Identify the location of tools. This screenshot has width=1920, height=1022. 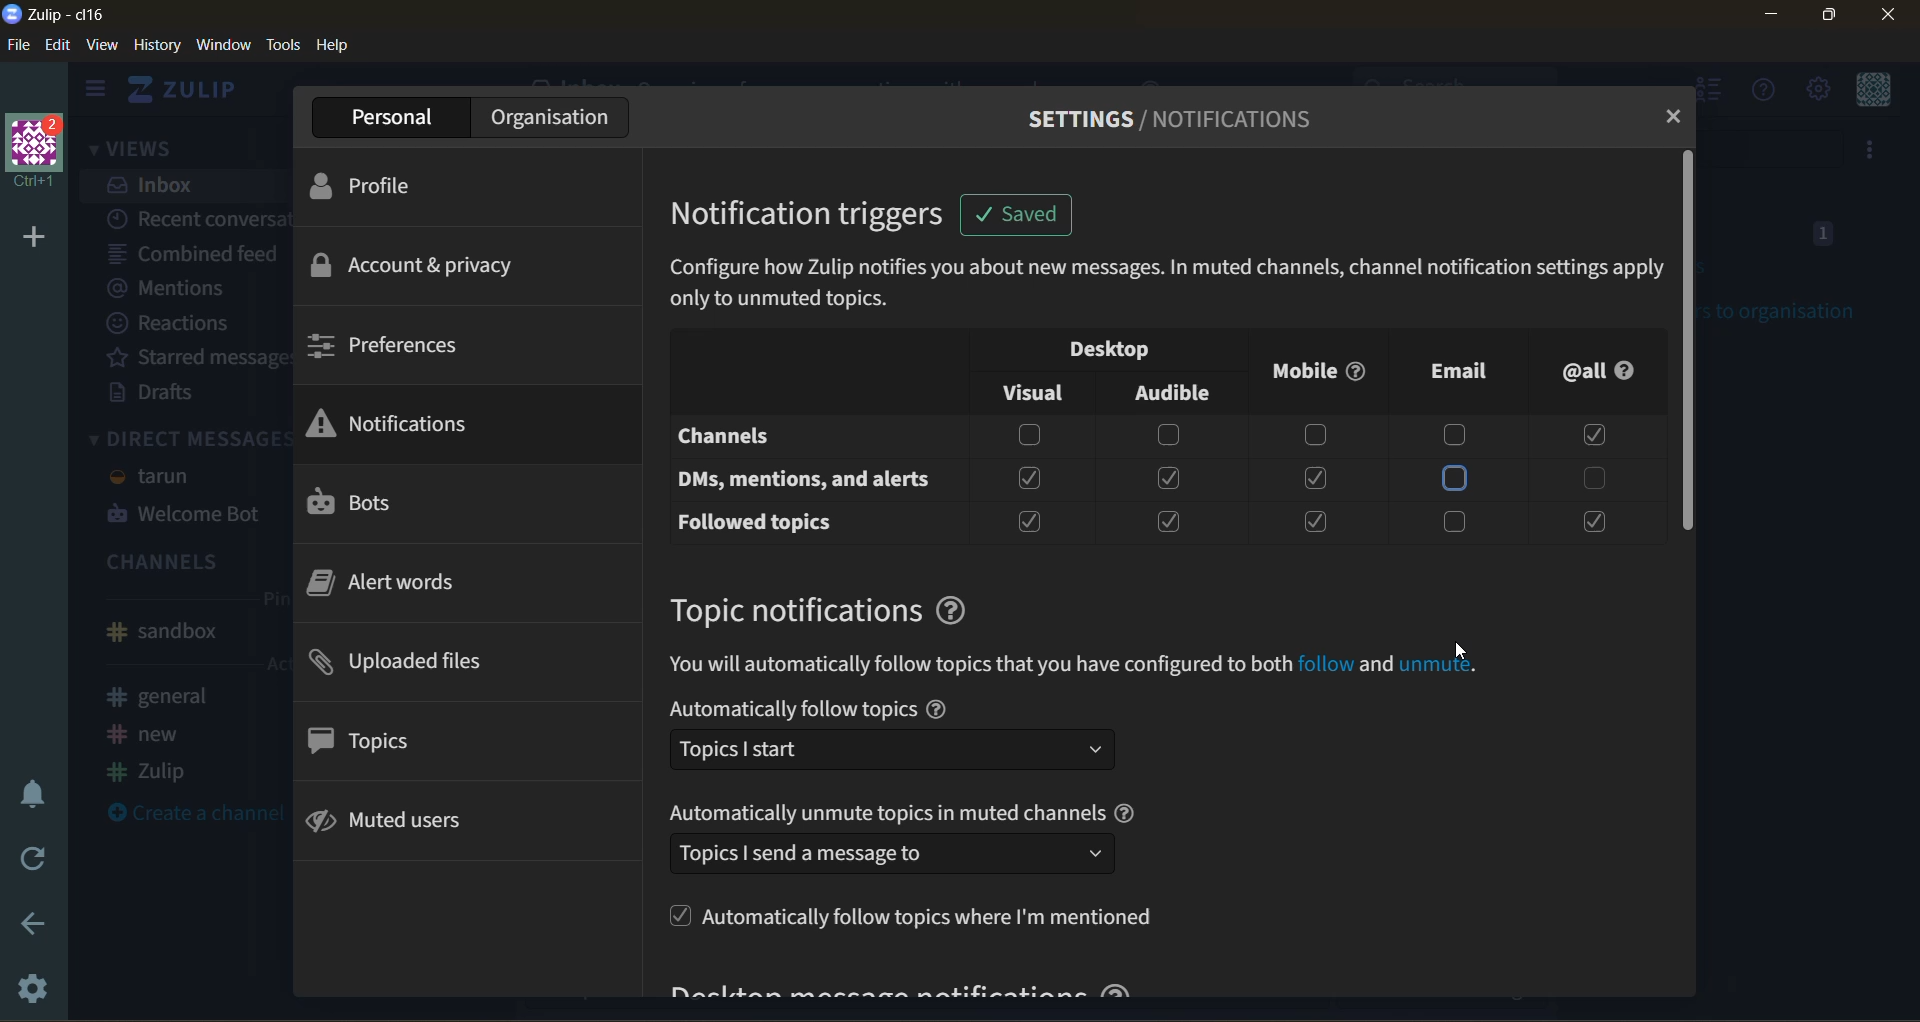
(285, 48).